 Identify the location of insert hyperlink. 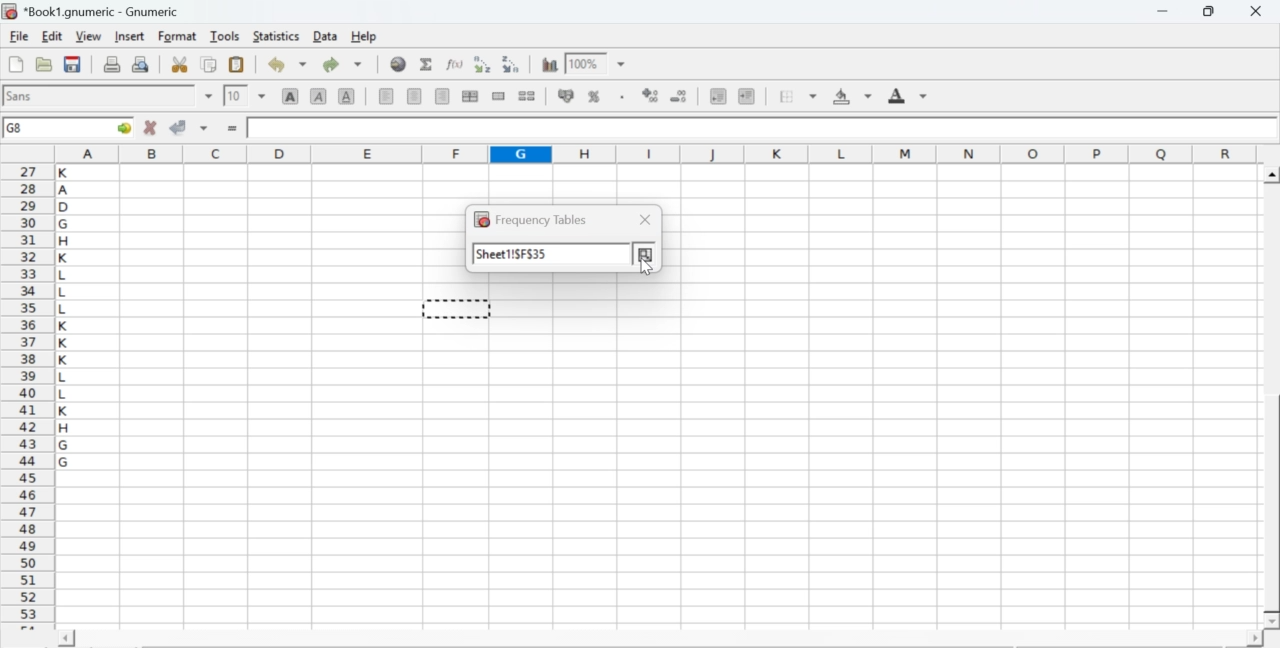
(399, 64).